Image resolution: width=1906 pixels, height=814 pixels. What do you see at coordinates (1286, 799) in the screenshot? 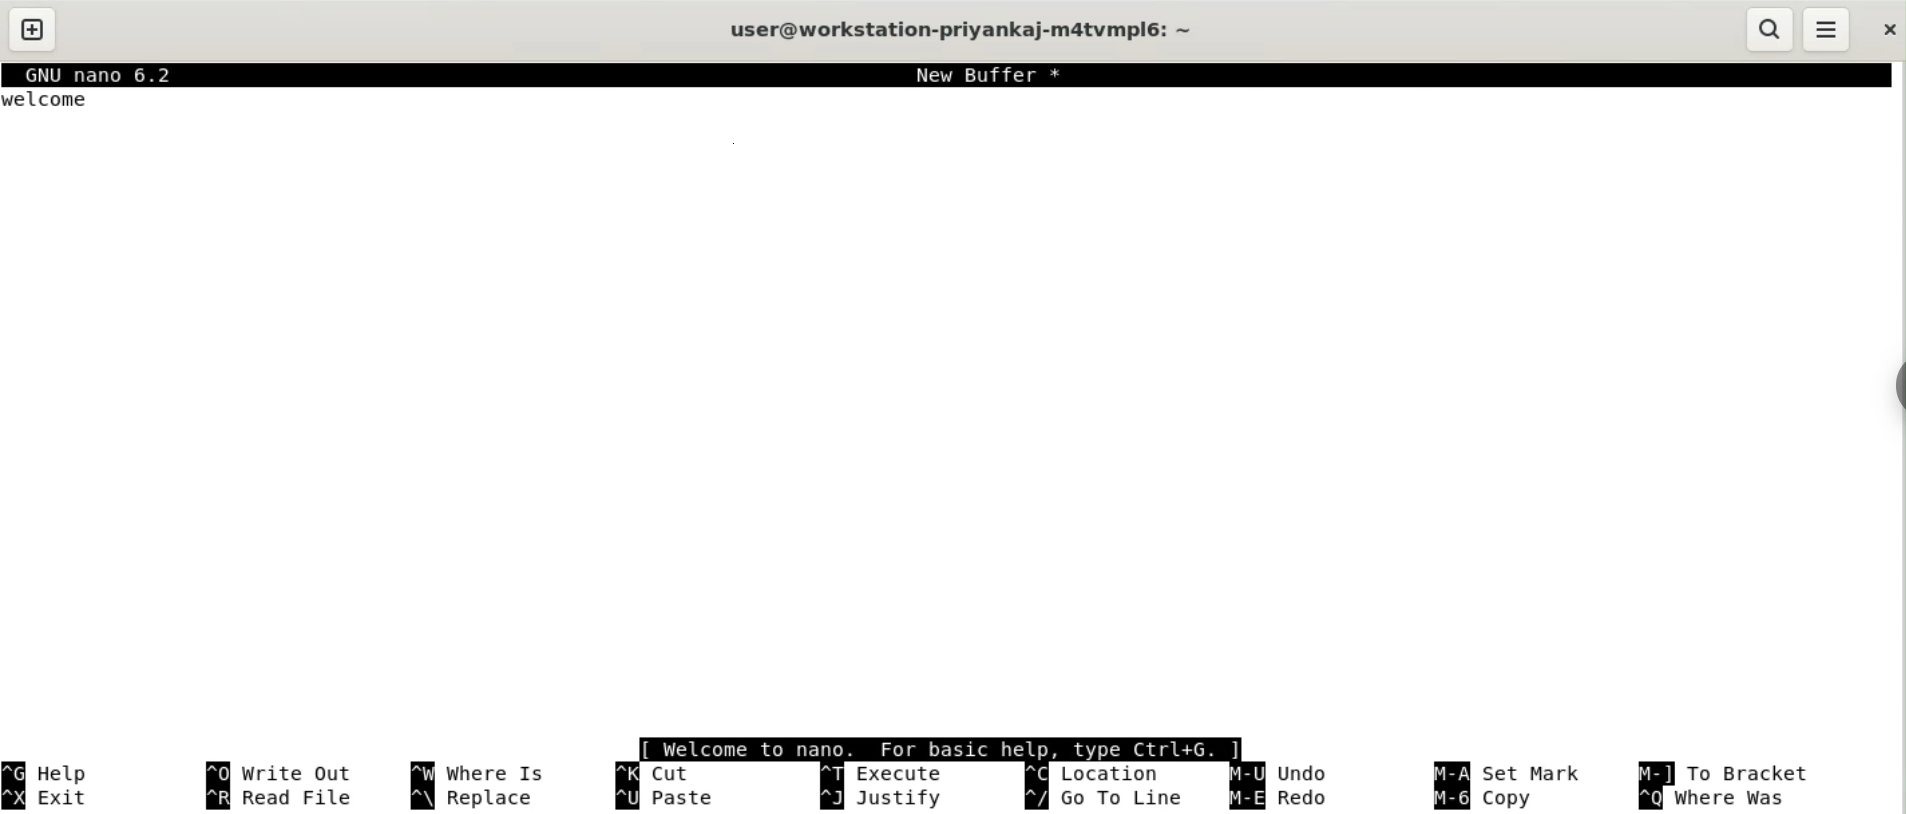
I see `redo` at bounding box center [1286, 799].